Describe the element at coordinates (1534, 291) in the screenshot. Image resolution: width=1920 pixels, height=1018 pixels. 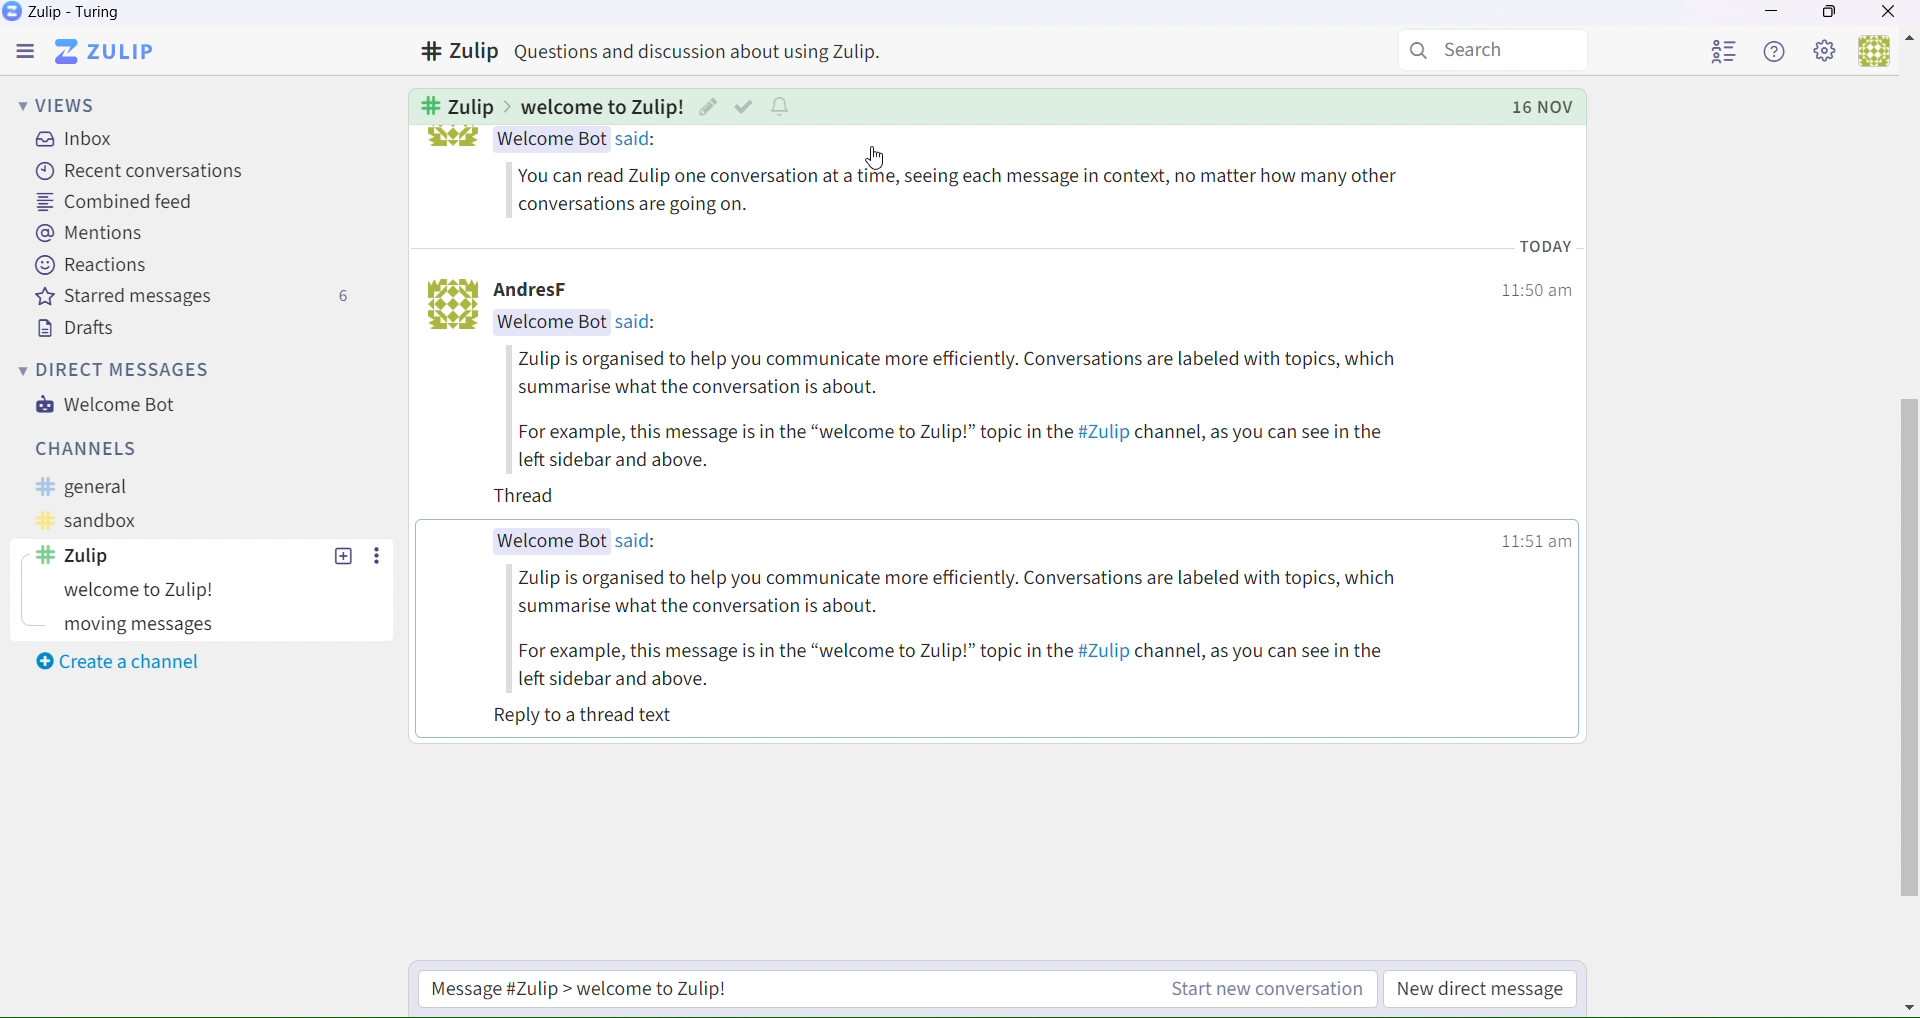
I see `12:21 pm` at that location.